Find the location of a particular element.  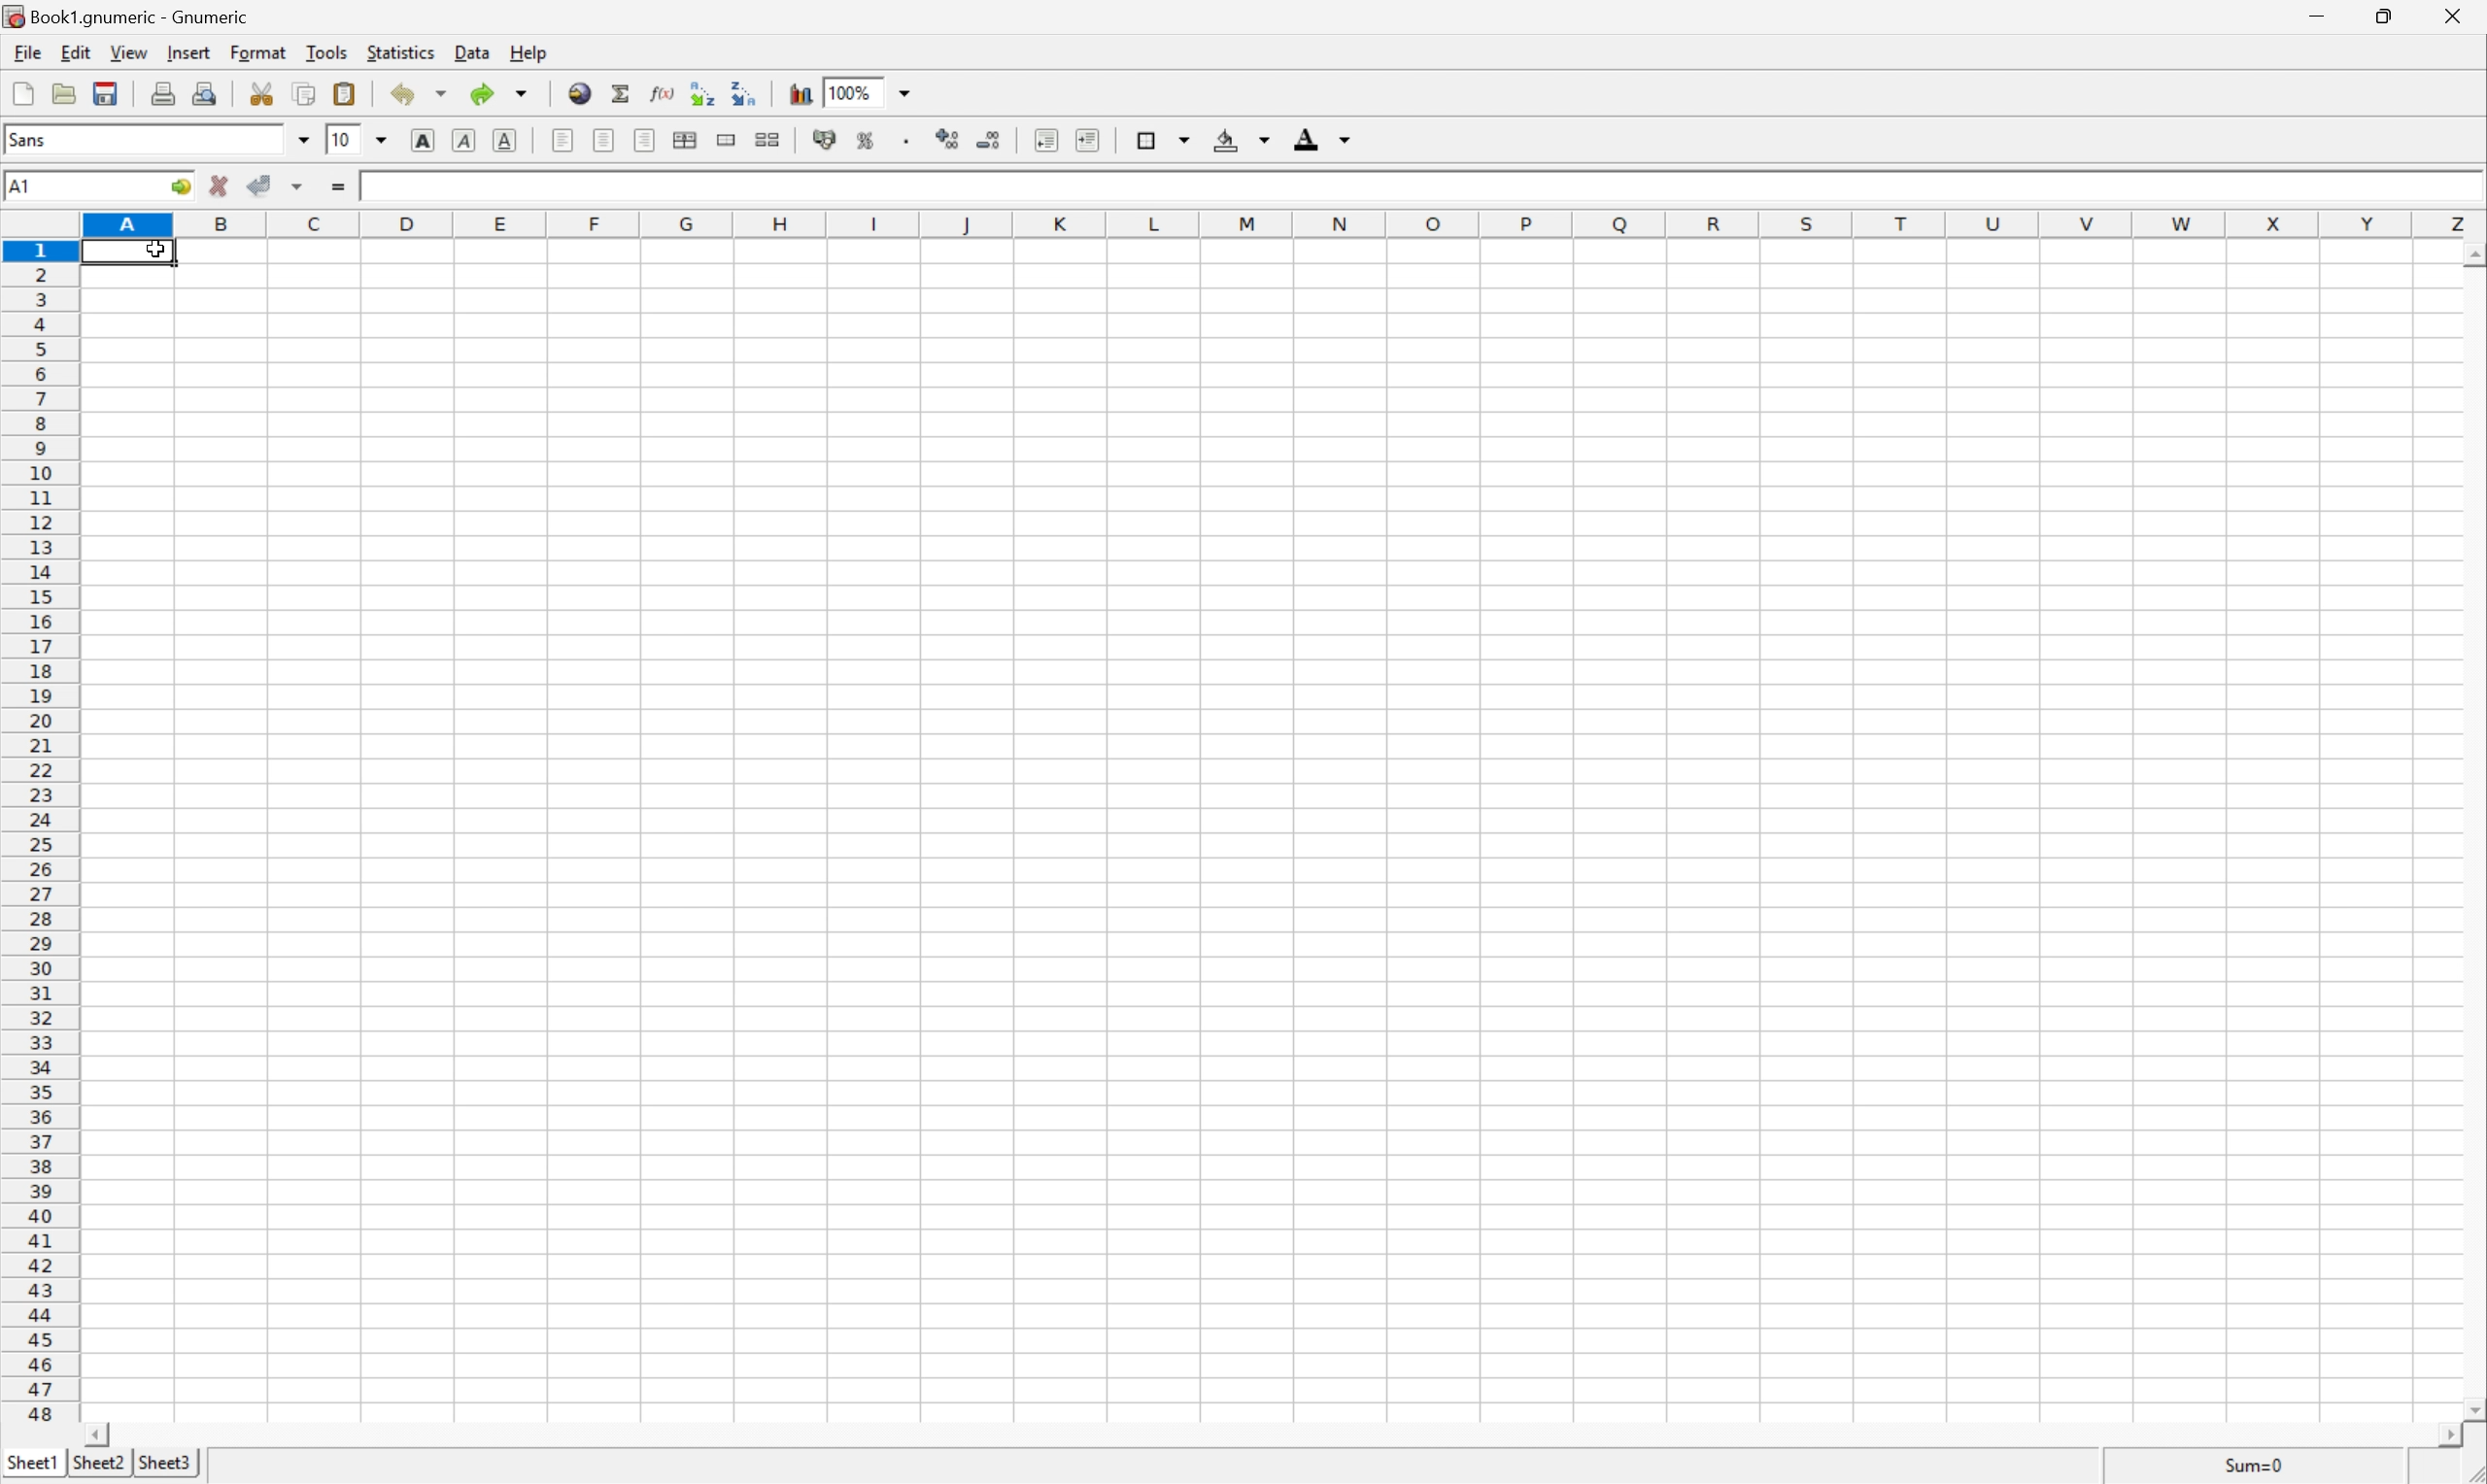

borders is located at coordinates (1160, 138).